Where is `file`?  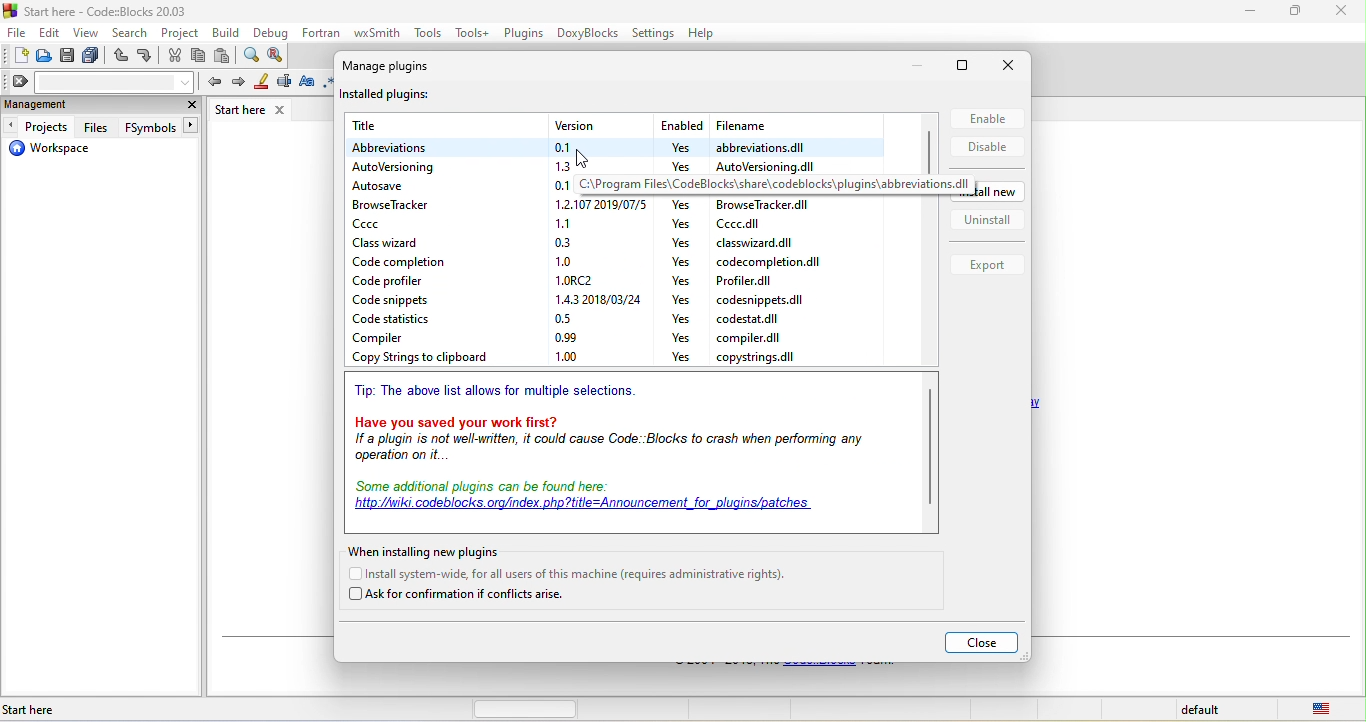
file is located at coordinates (17, 31).